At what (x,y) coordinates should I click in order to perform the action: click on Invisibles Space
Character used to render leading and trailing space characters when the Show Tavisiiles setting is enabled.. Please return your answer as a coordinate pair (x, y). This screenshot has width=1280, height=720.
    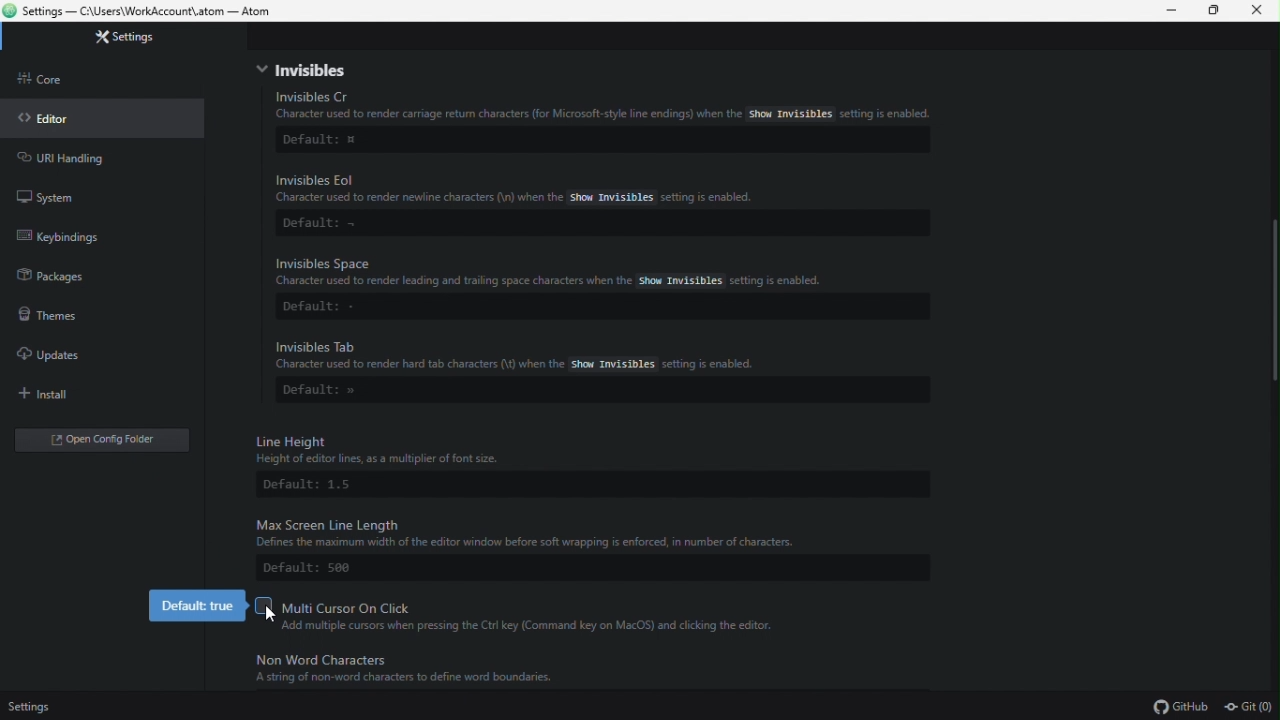
    Looking at the image, I should click on (561, 271).